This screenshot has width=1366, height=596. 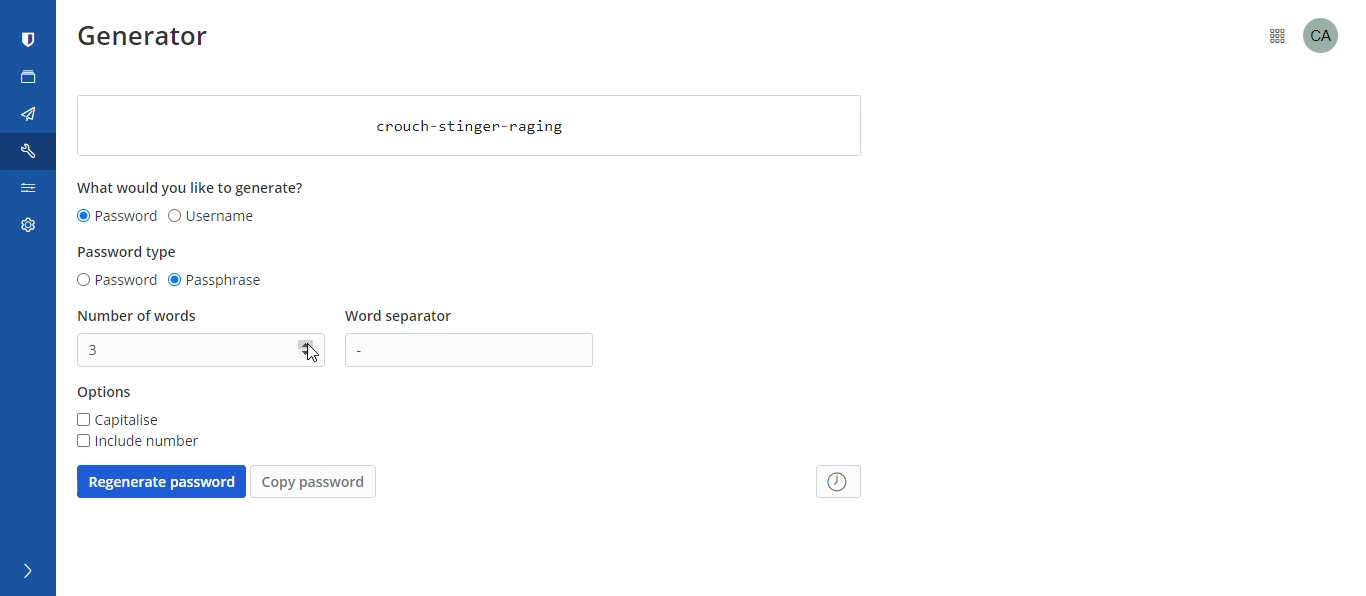 What do you see at coordinates (187, 350) in the screenshot?
I see `number of words textbox` at bounding box center [187, 350].